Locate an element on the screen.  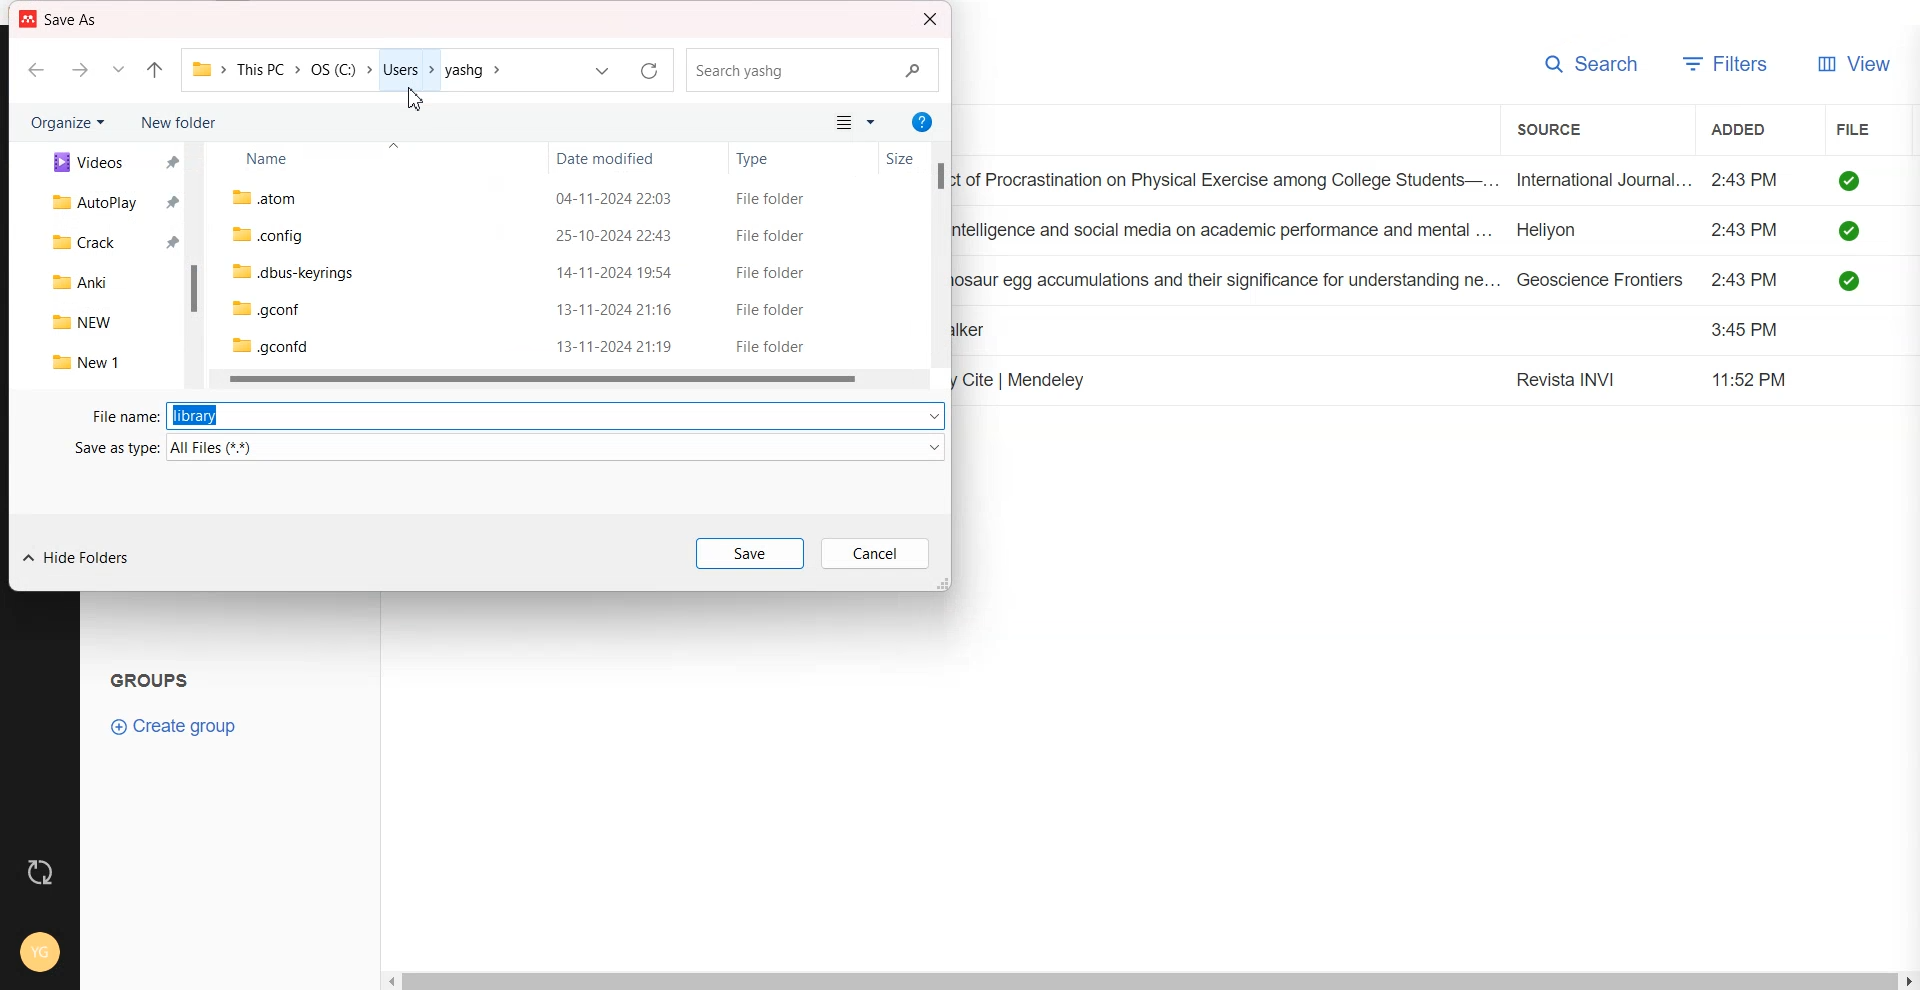
Save as type: is located at coordinates (114, 449).